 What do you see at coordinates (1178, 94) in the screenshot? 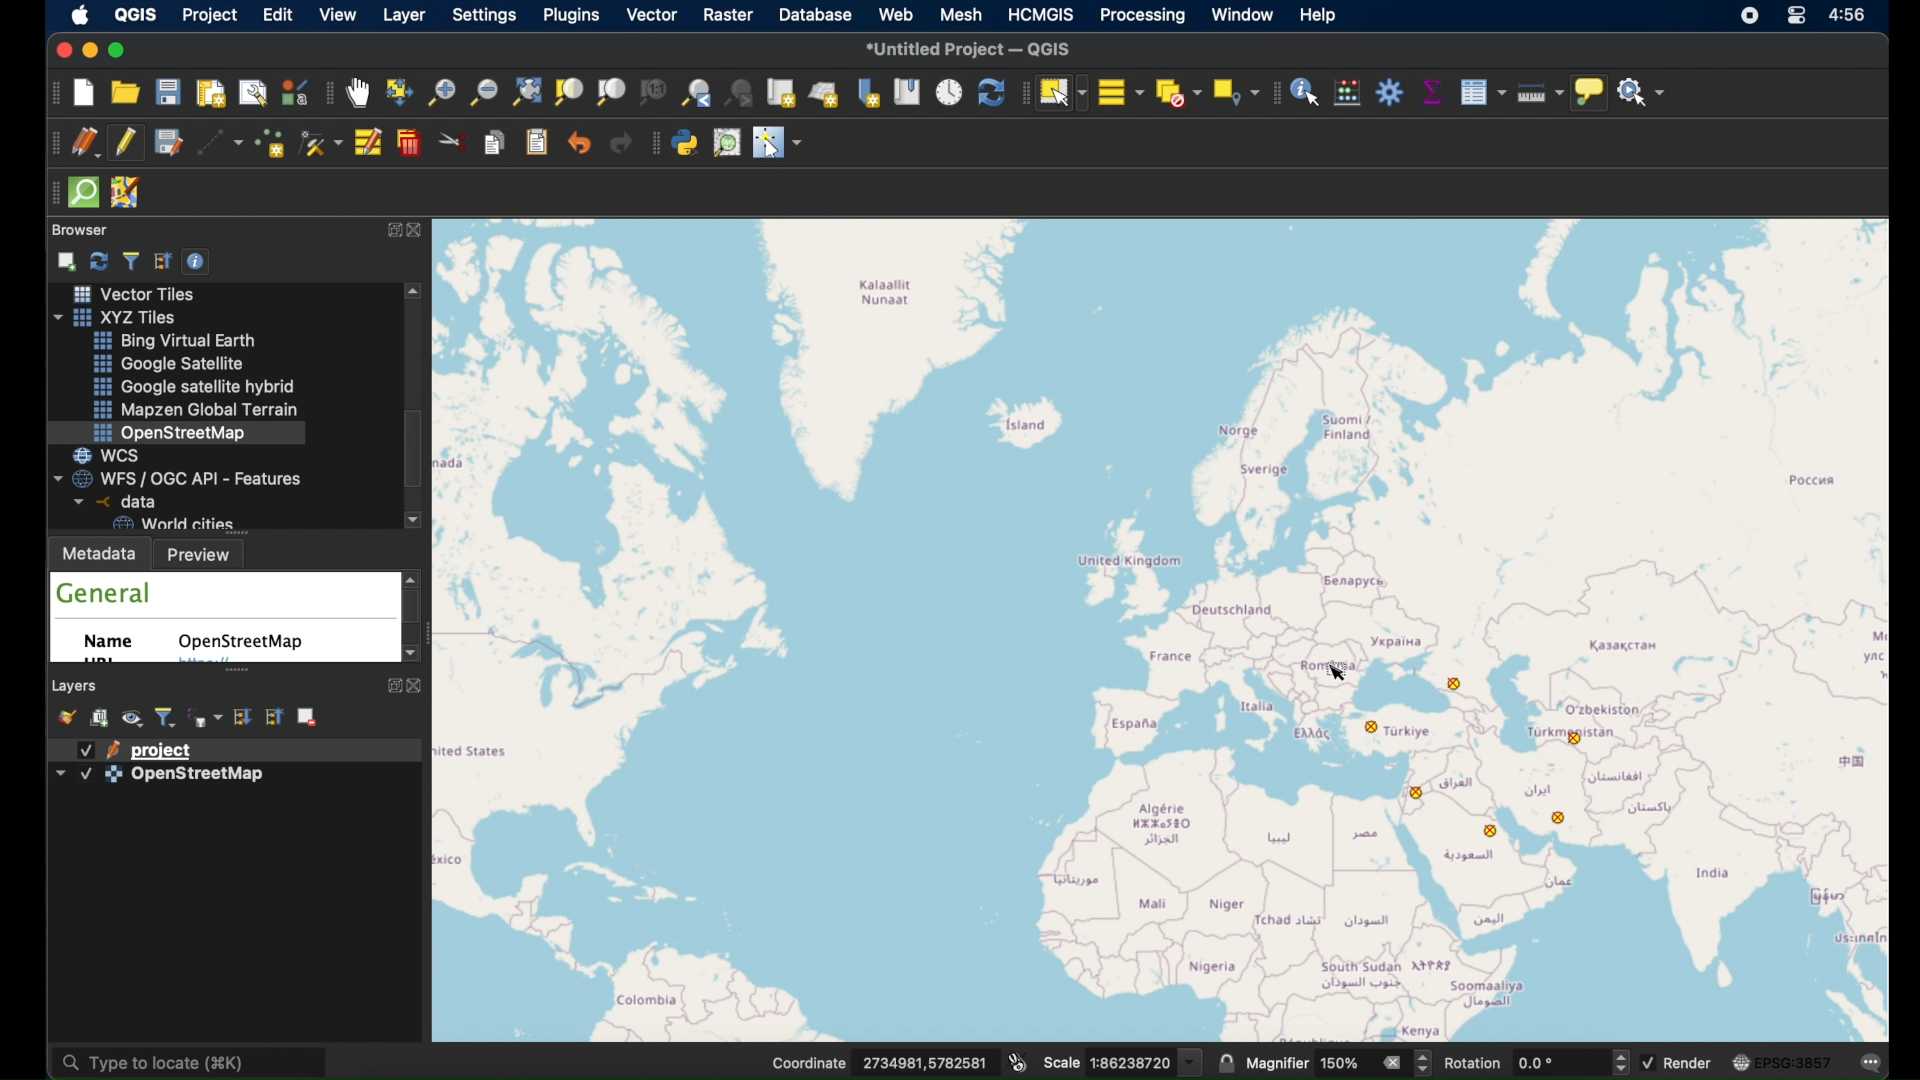
I see `deselect features from all layers` at bounding box center [1178, 94].